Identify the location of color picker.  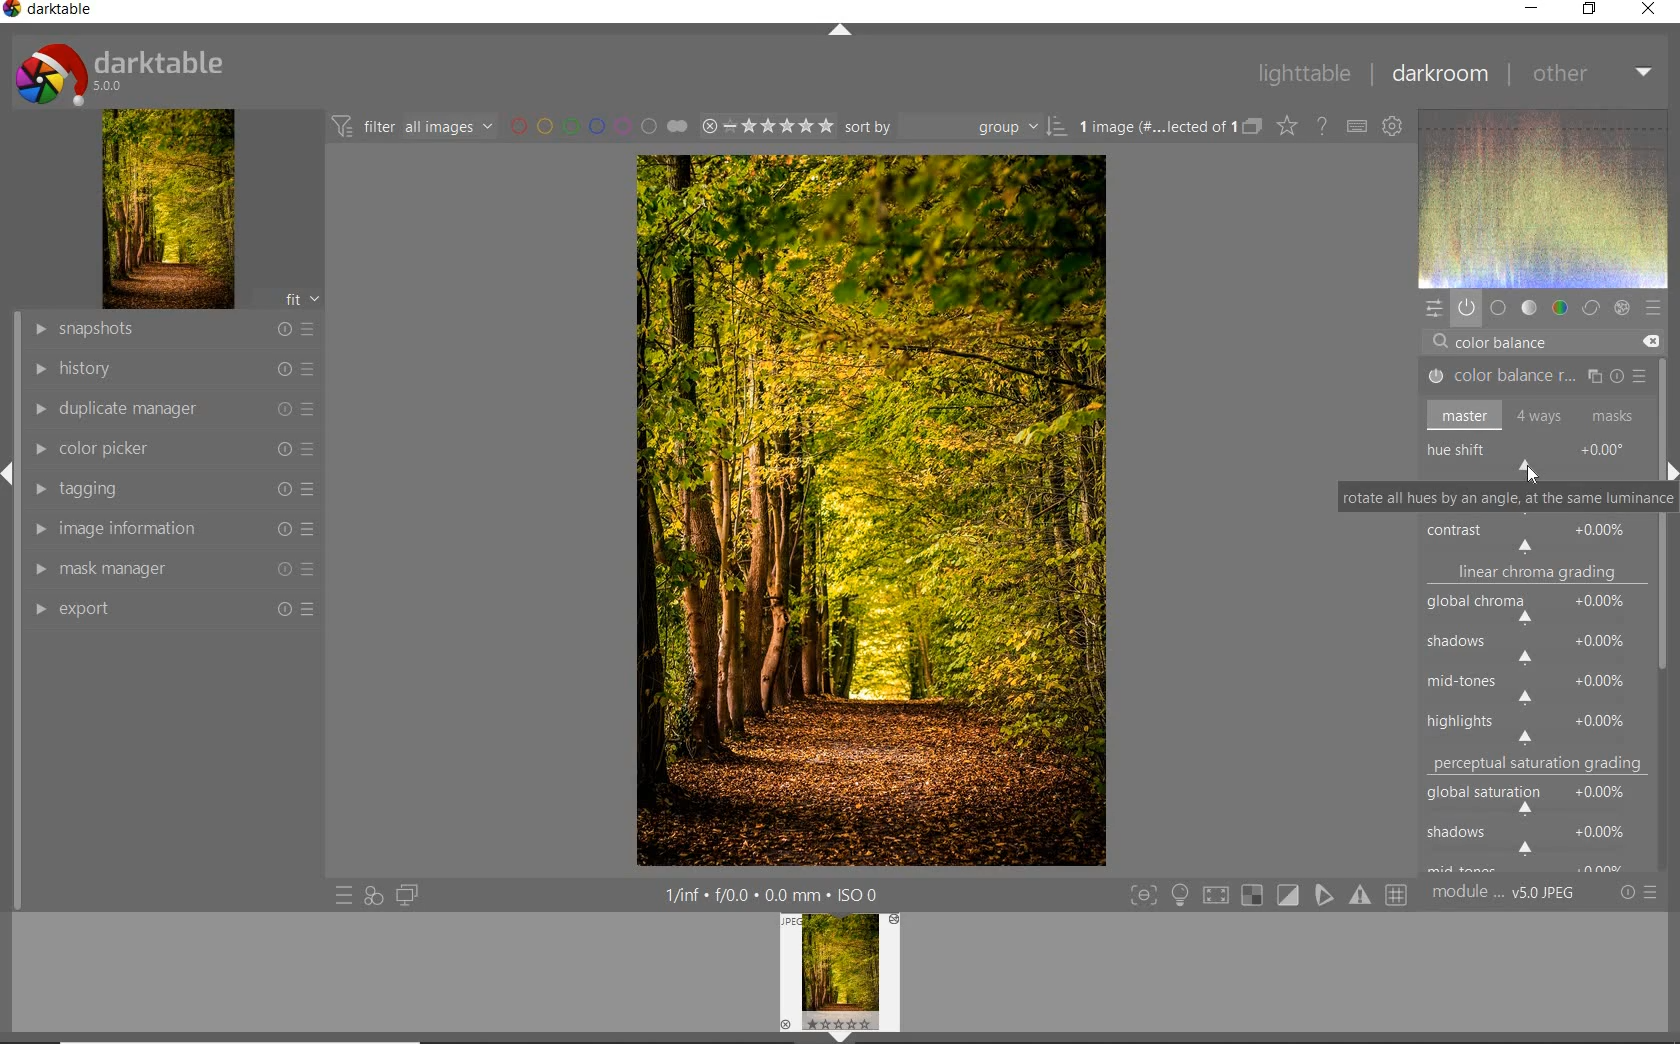
(173, 450).